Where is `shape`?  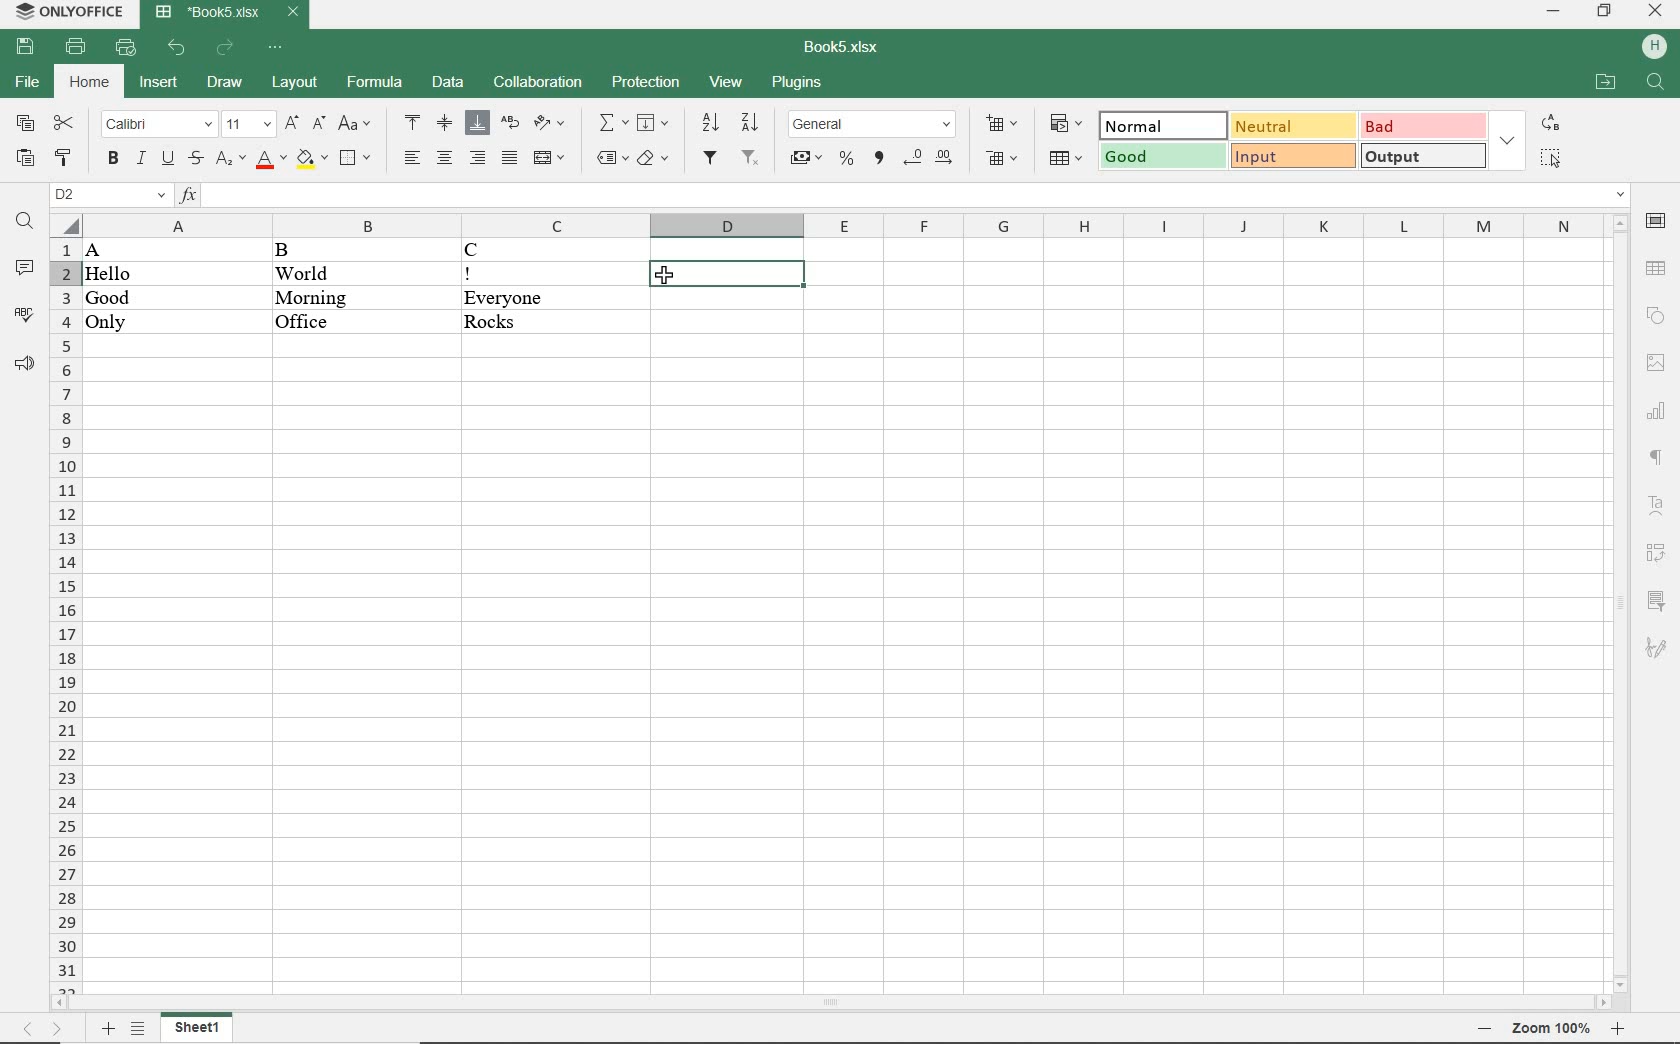 shape is located at coordinates (1656, 315).